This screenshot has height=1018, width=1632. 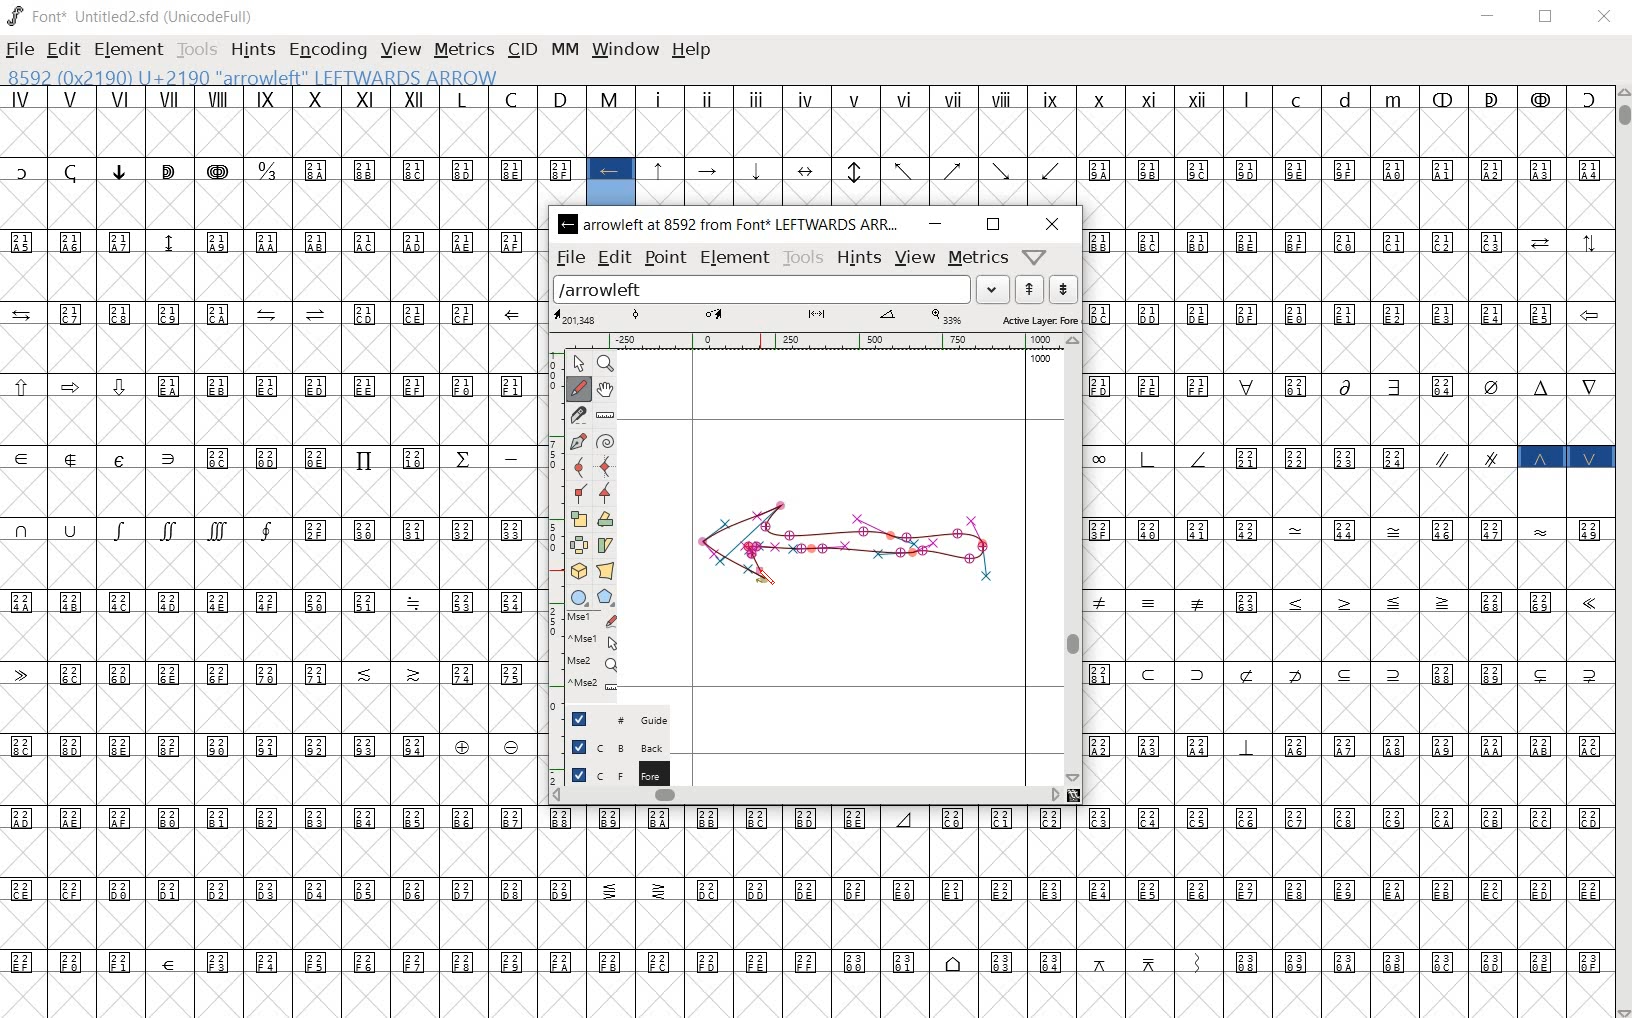 I want to click on restore, so click(x=1548, y=16).